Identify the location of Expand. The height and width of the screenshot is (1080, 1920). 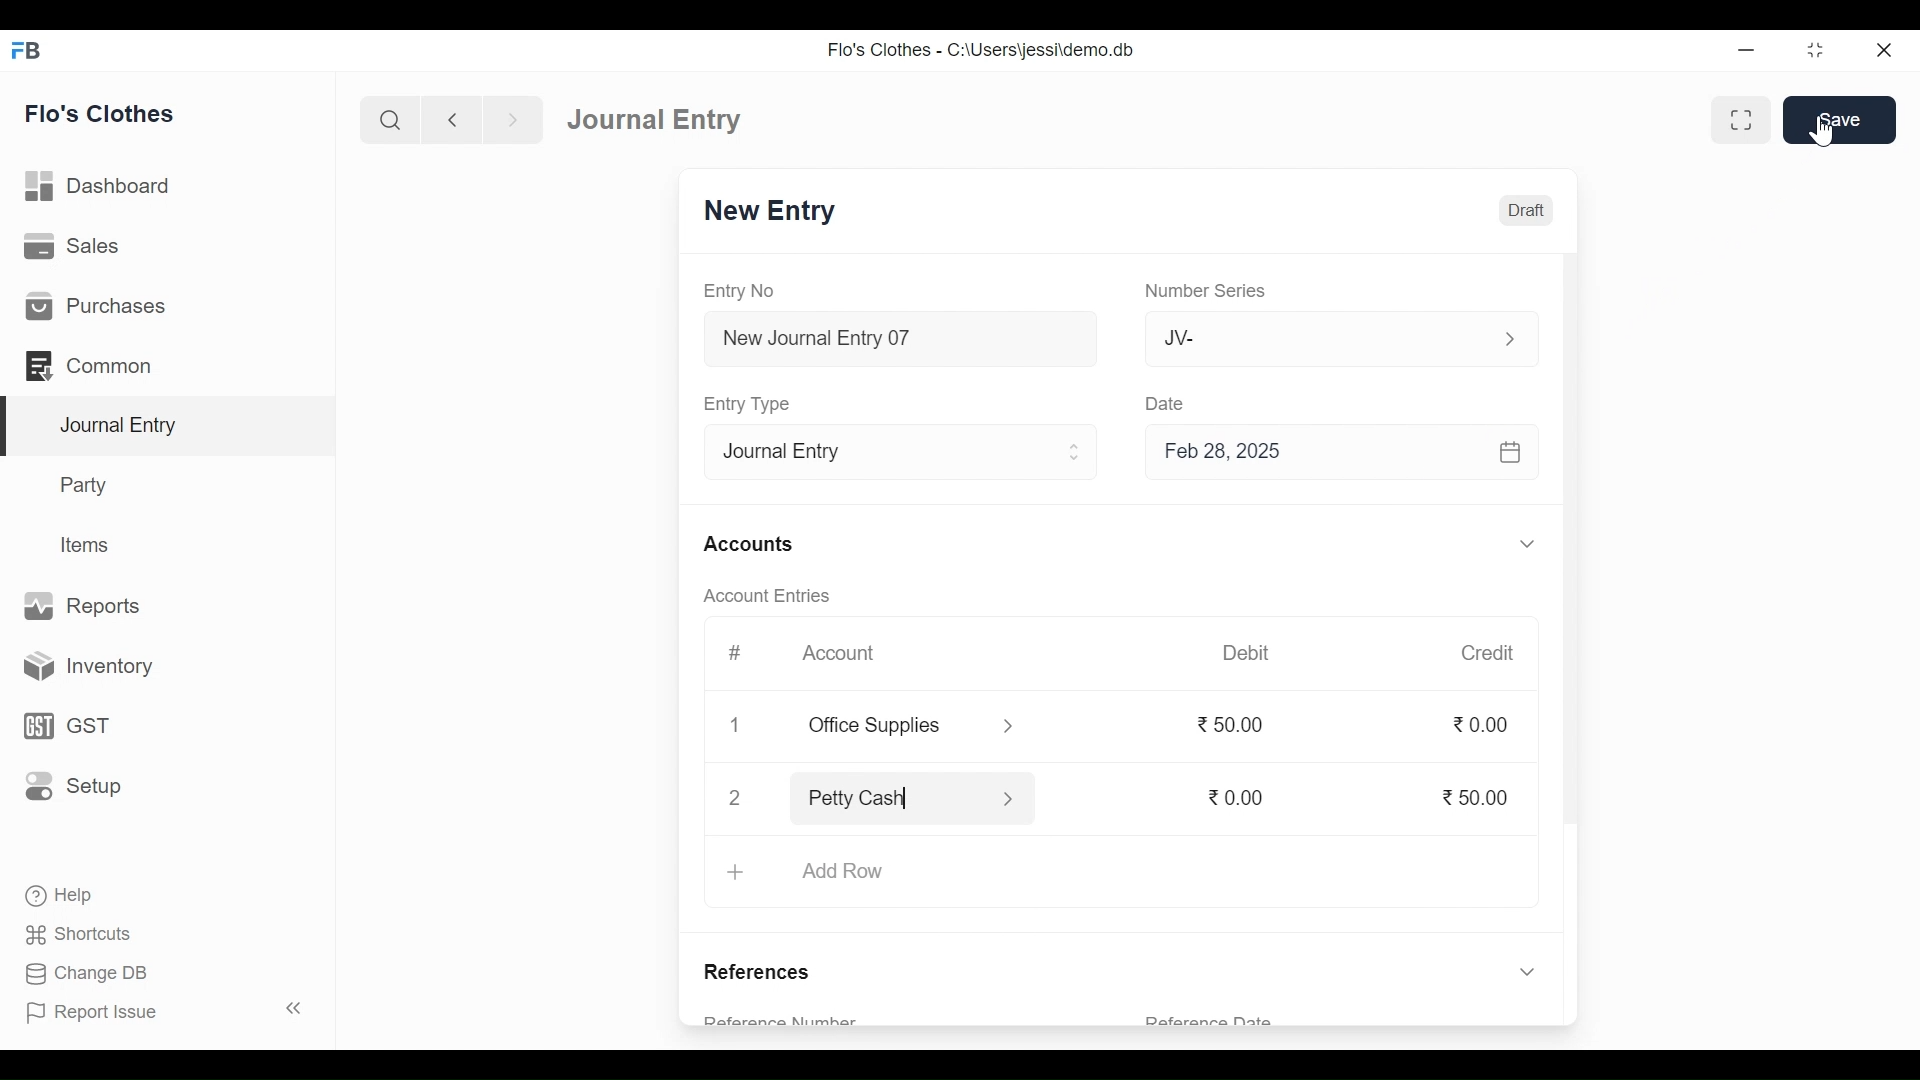
(1012, 798).